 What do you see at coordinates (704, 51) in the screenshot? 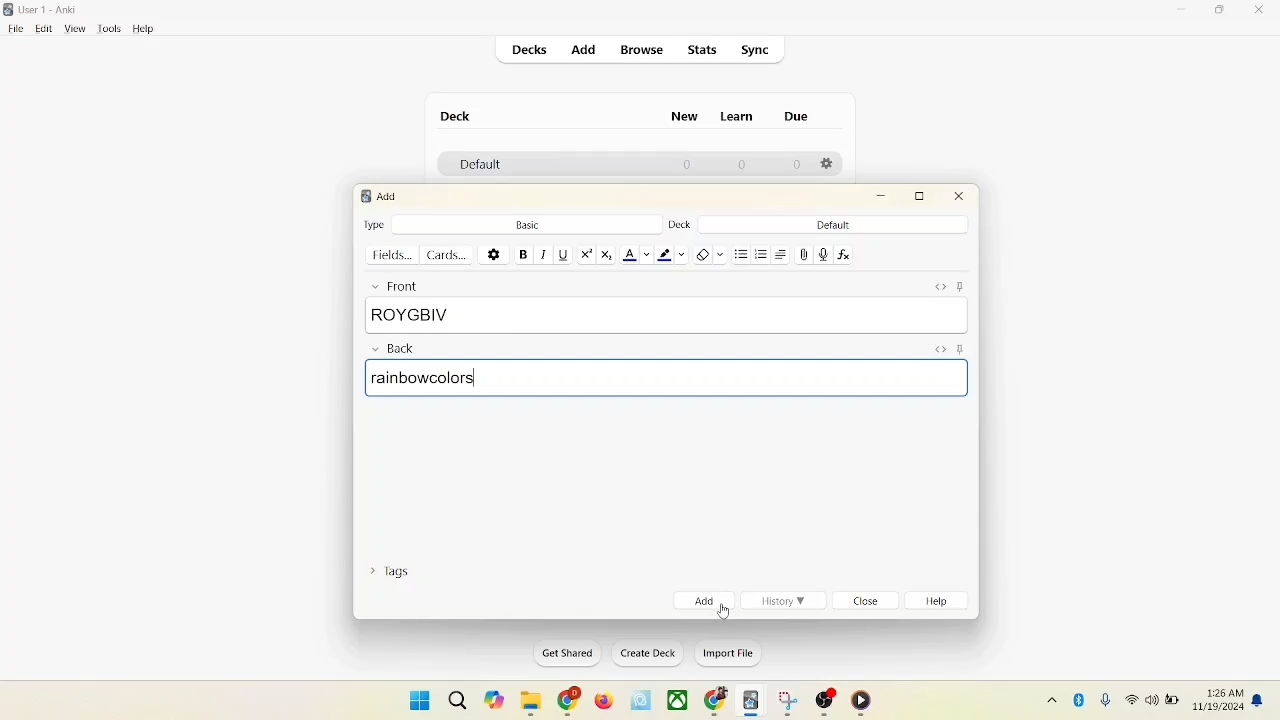
I see `stats` at bounding box center [704, 51].